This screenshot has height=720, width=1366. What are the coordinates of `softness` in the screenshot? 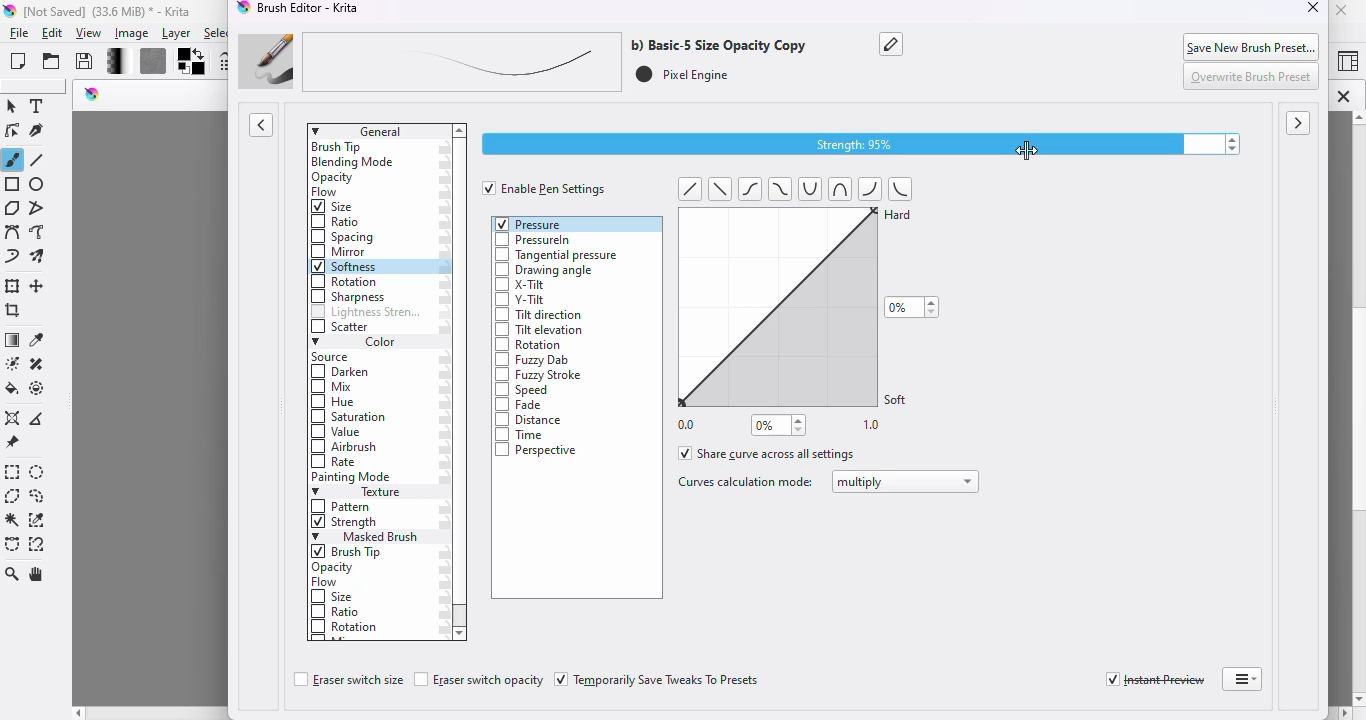 It's located at (345, 267).